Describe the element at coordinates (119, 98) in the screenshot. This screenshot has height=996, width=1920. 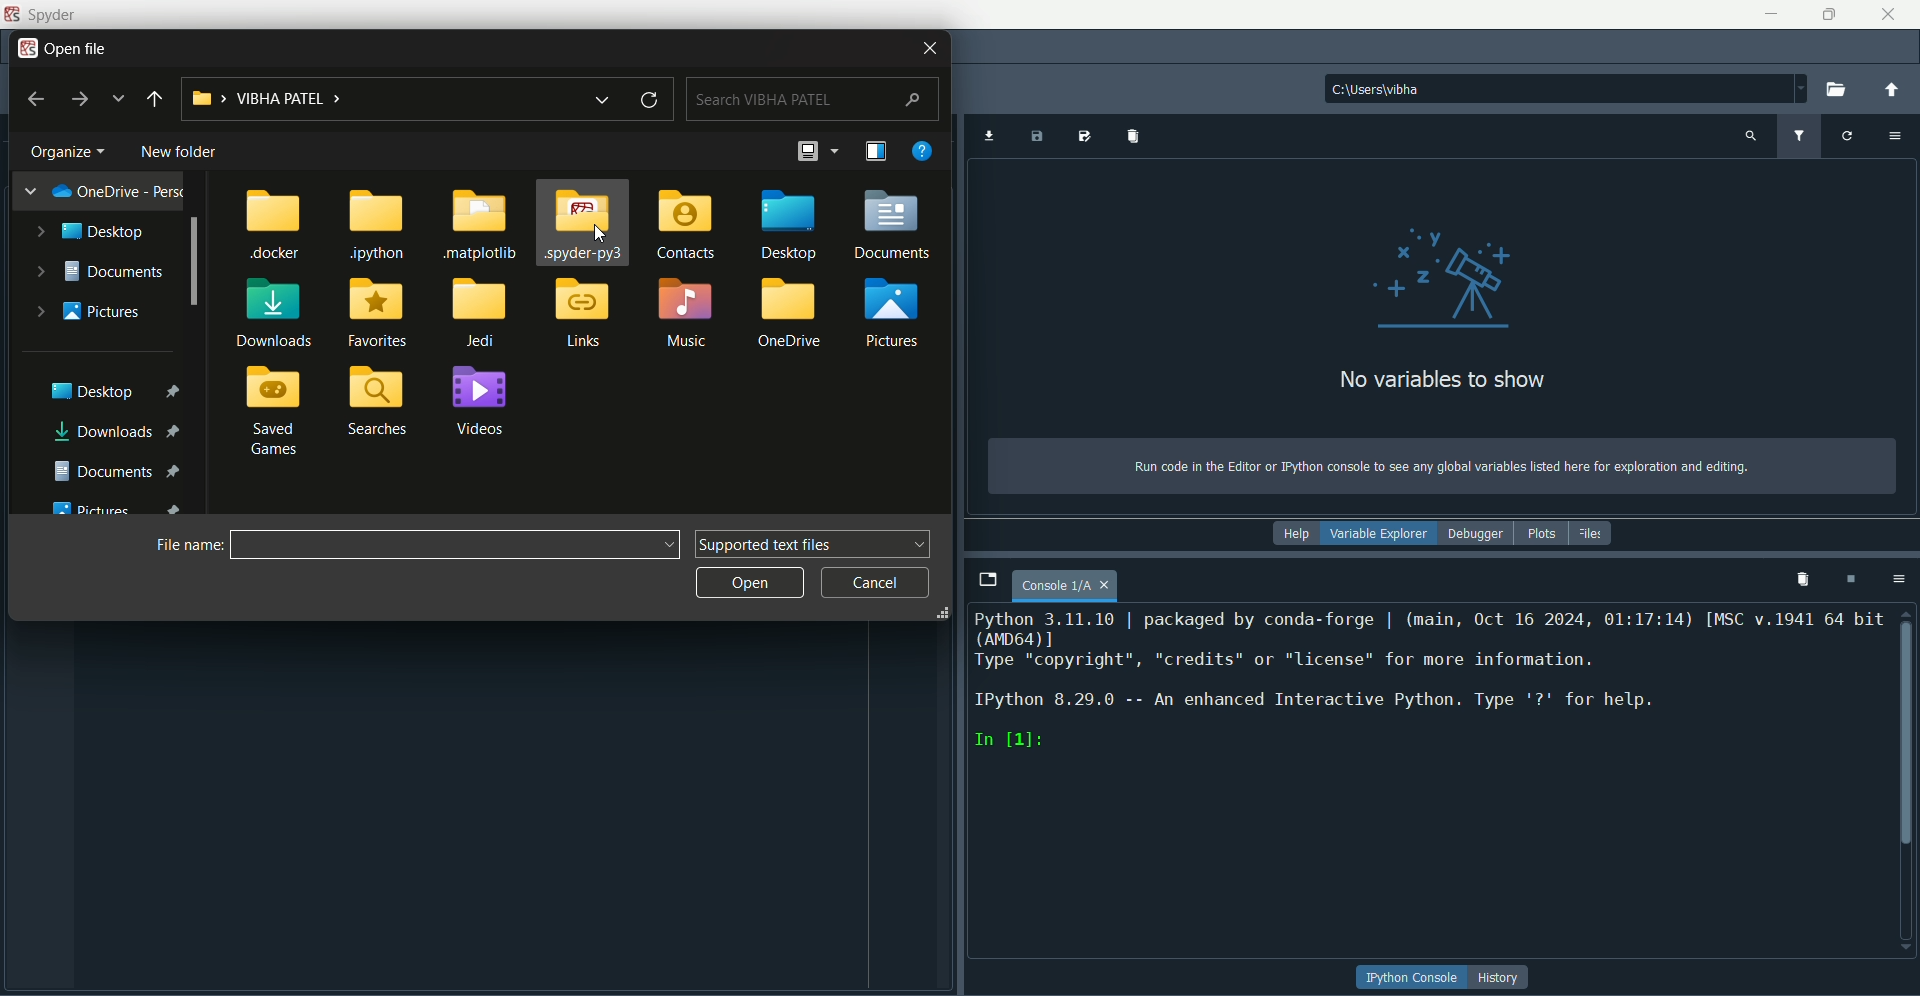
I see `explore` at that location.